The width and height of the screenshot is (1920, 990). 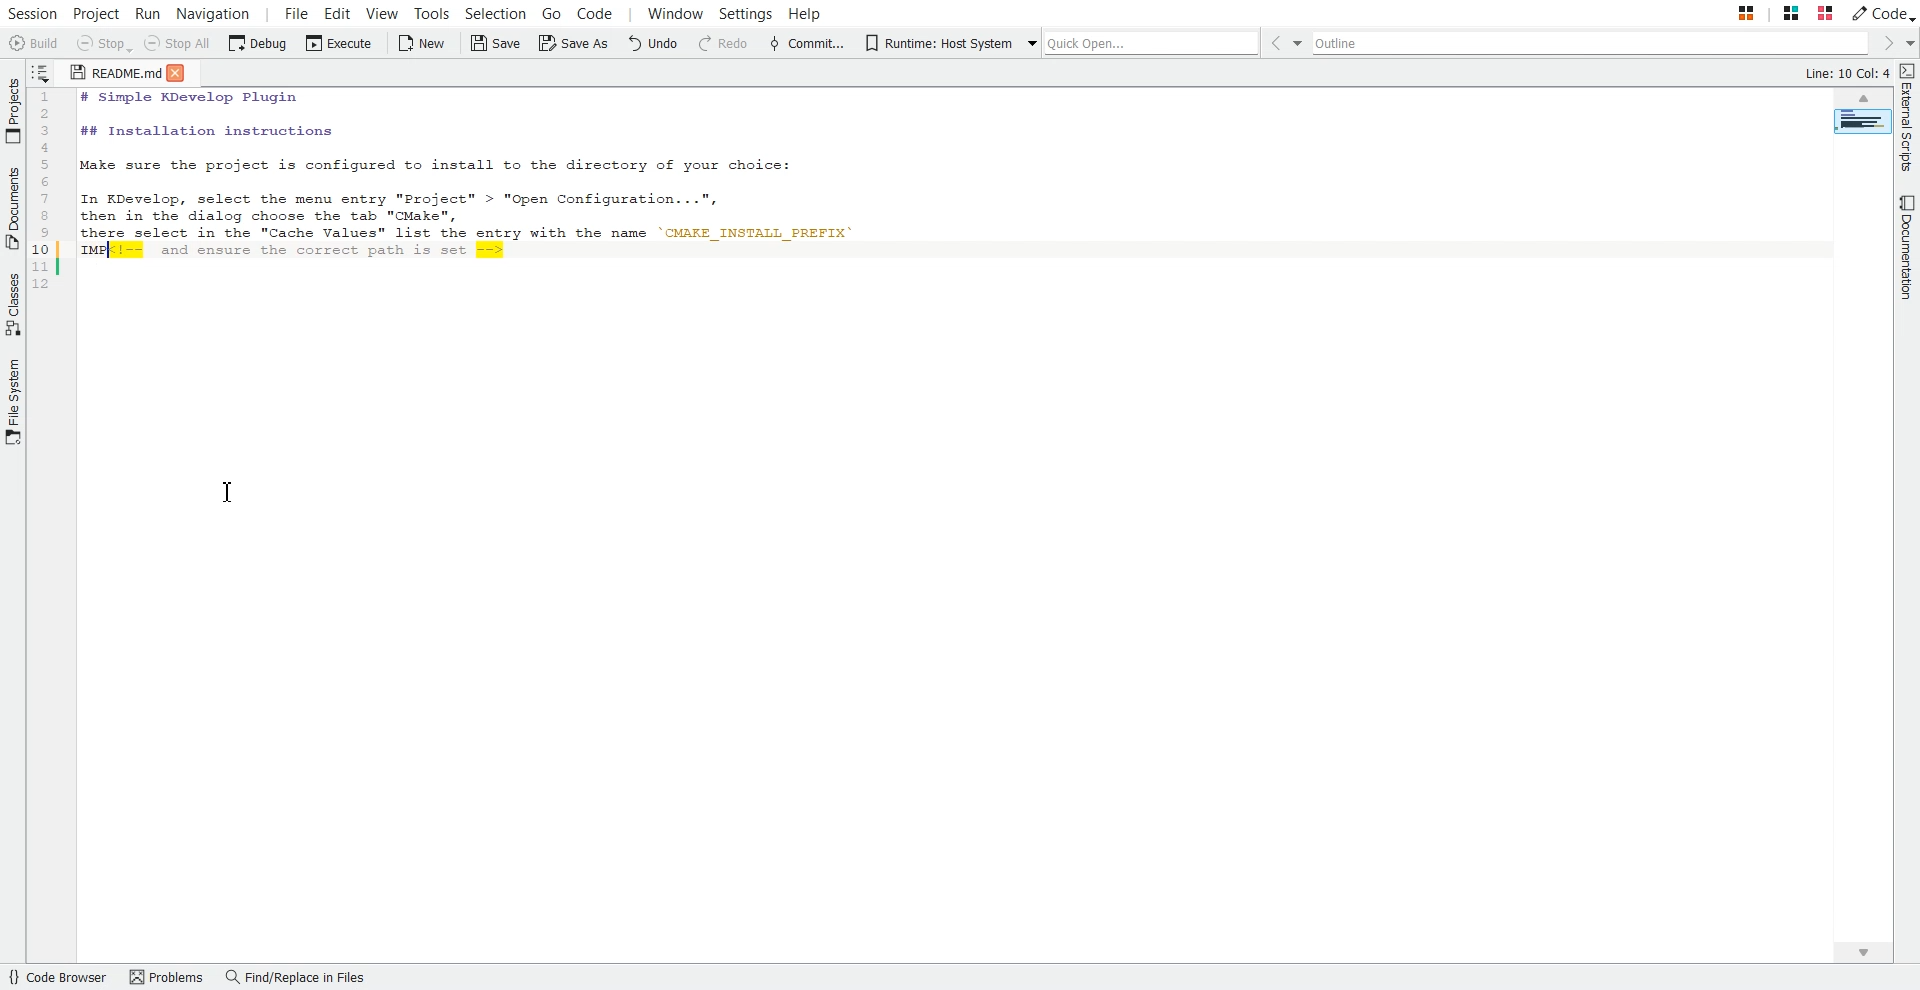 What do you see at coordinates (1908, 118) in the screenshot?
I see `External Scripts` at bounding box center [1908, 118].